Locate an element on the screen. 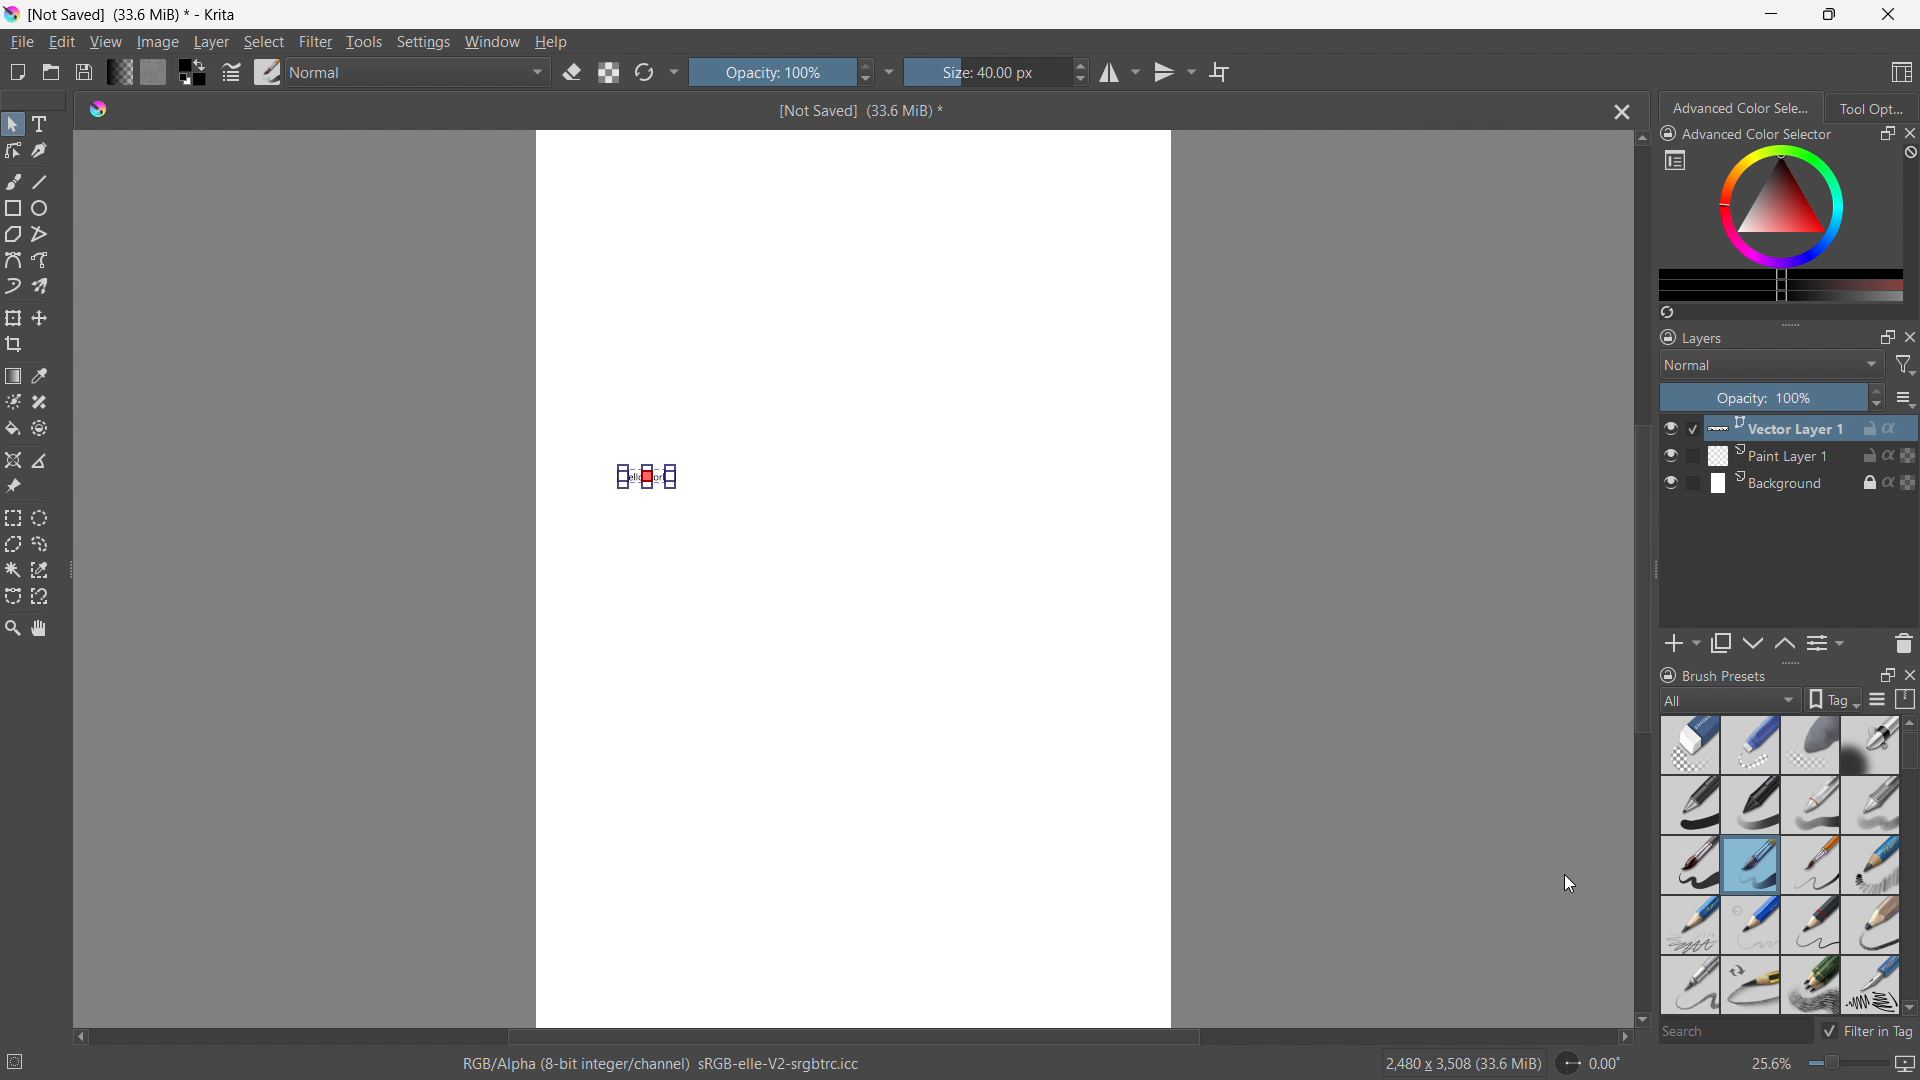 The image size is (1920, 1080). move to a layer is located at coordinates (39, 318).